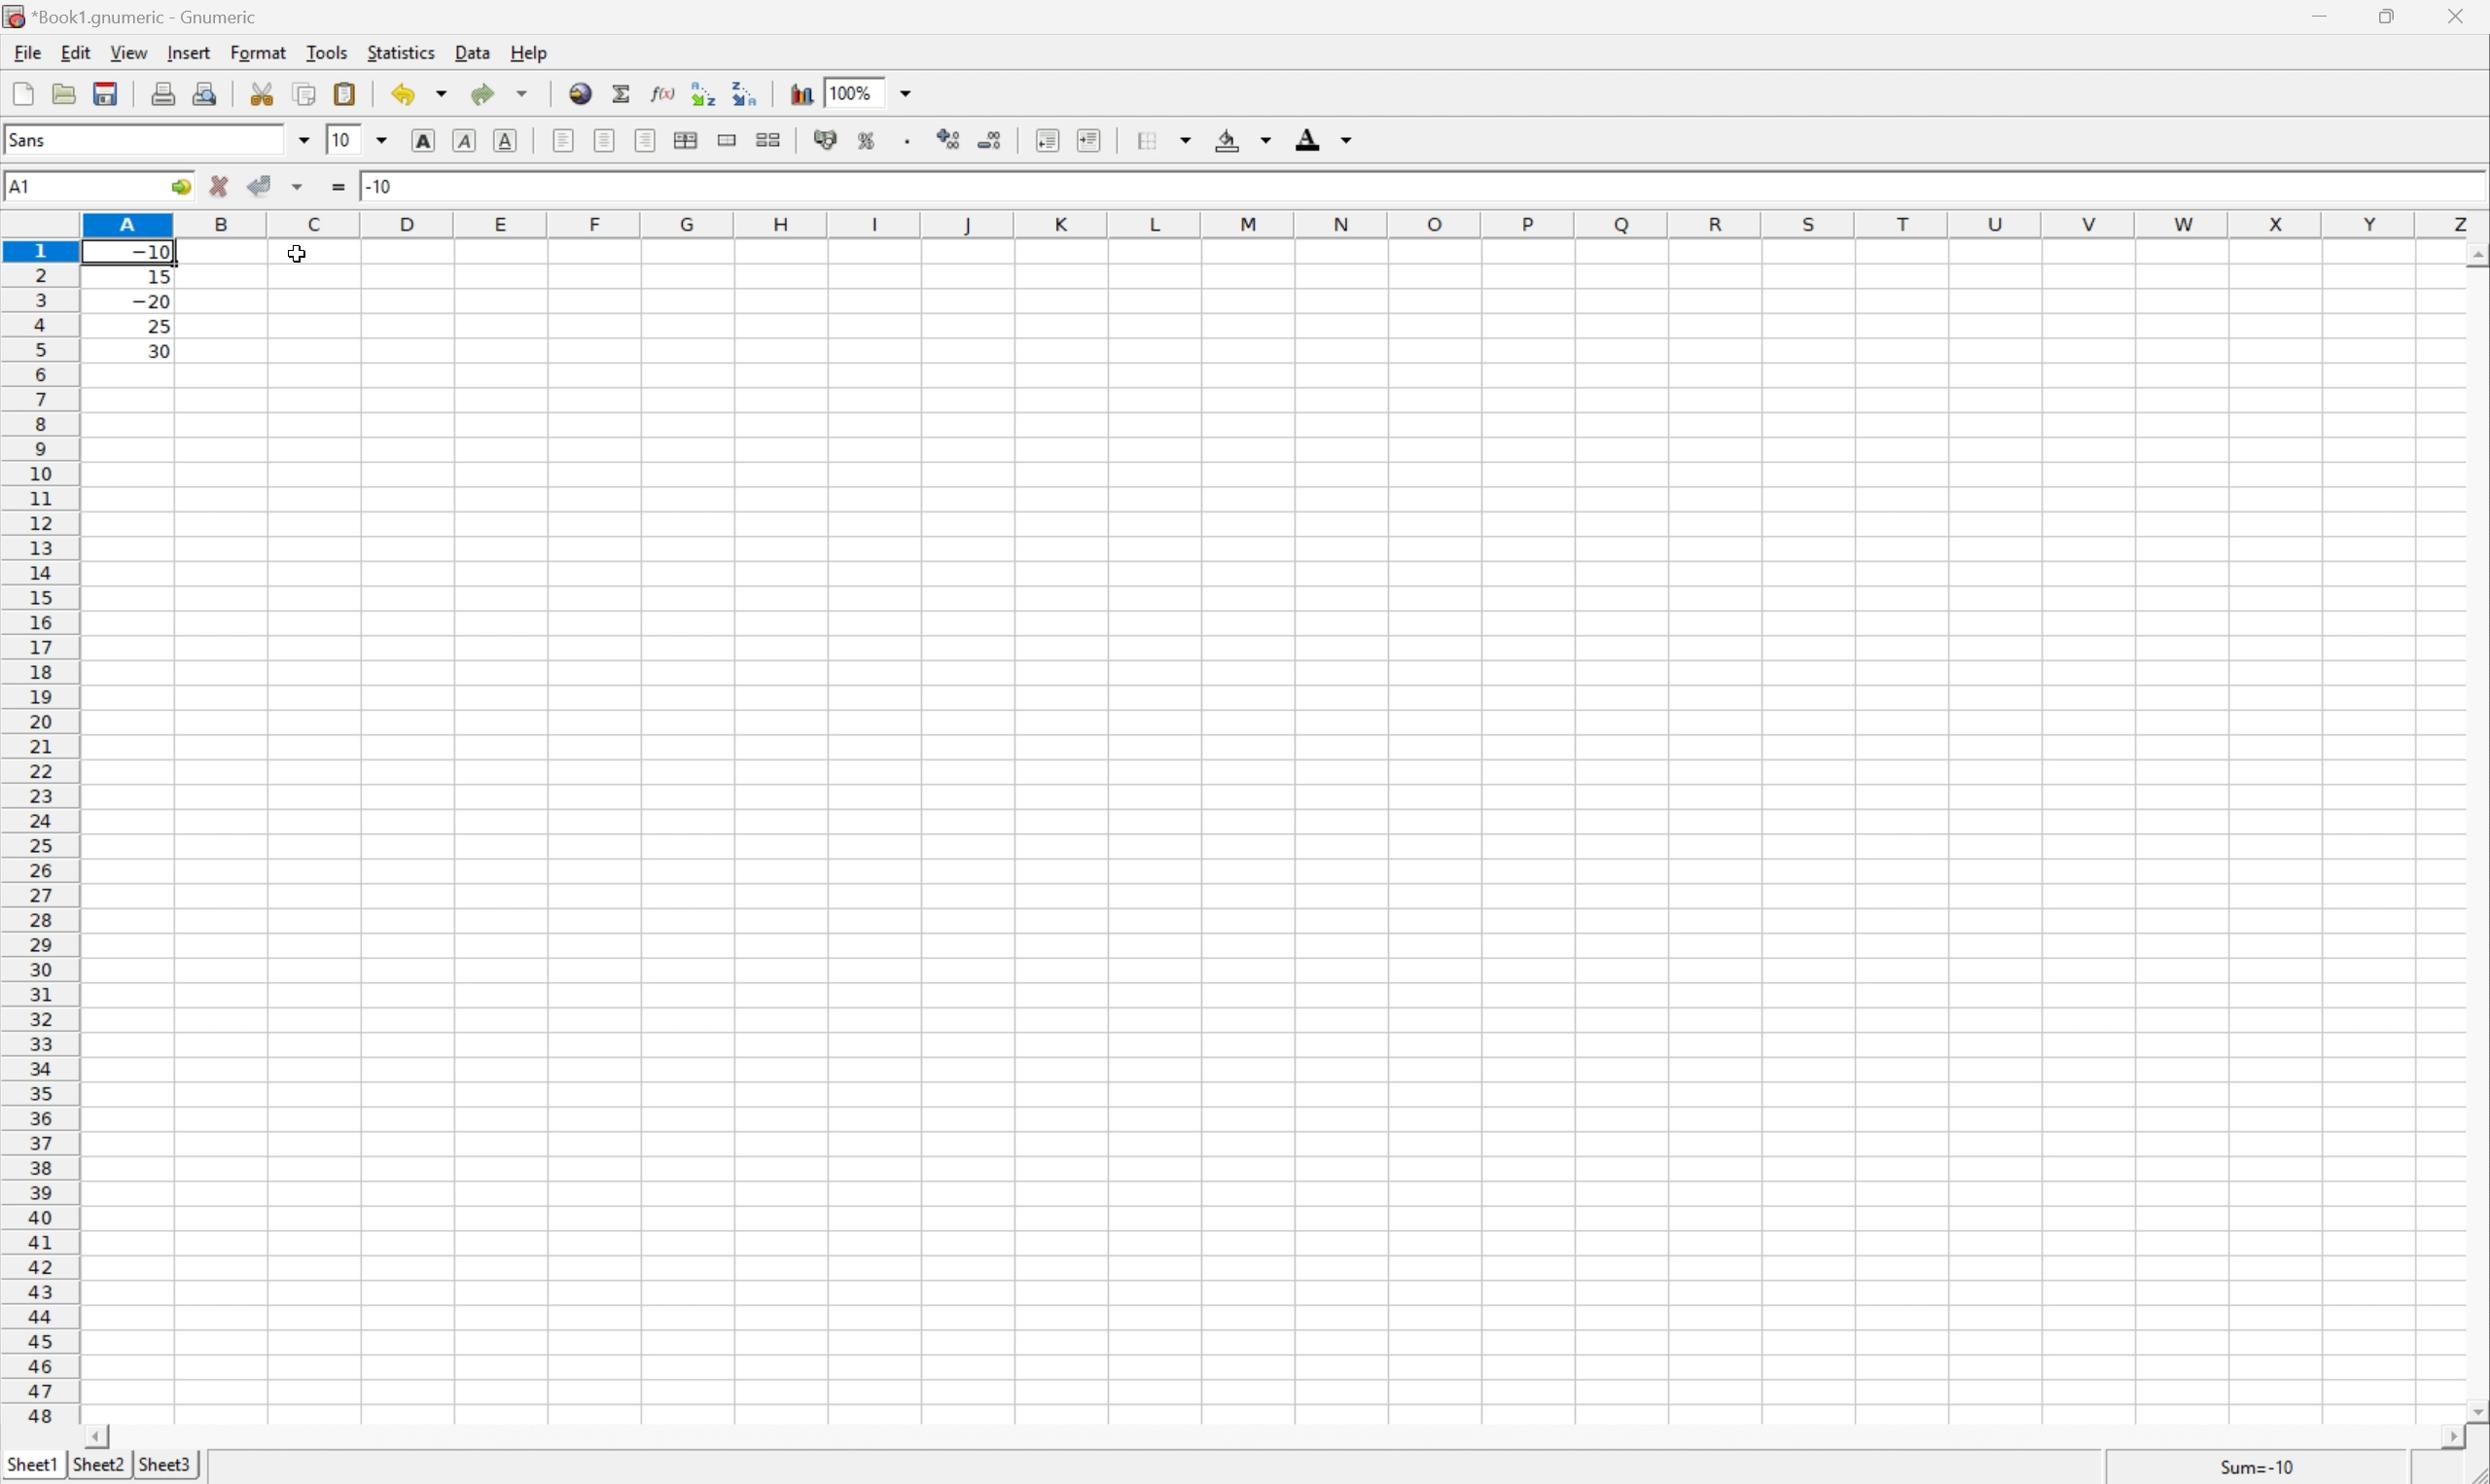  What do you see at coordinates (663, 91) in the screenshot?
I see `Edit a function in current cell` at bounding box center [663, 91].